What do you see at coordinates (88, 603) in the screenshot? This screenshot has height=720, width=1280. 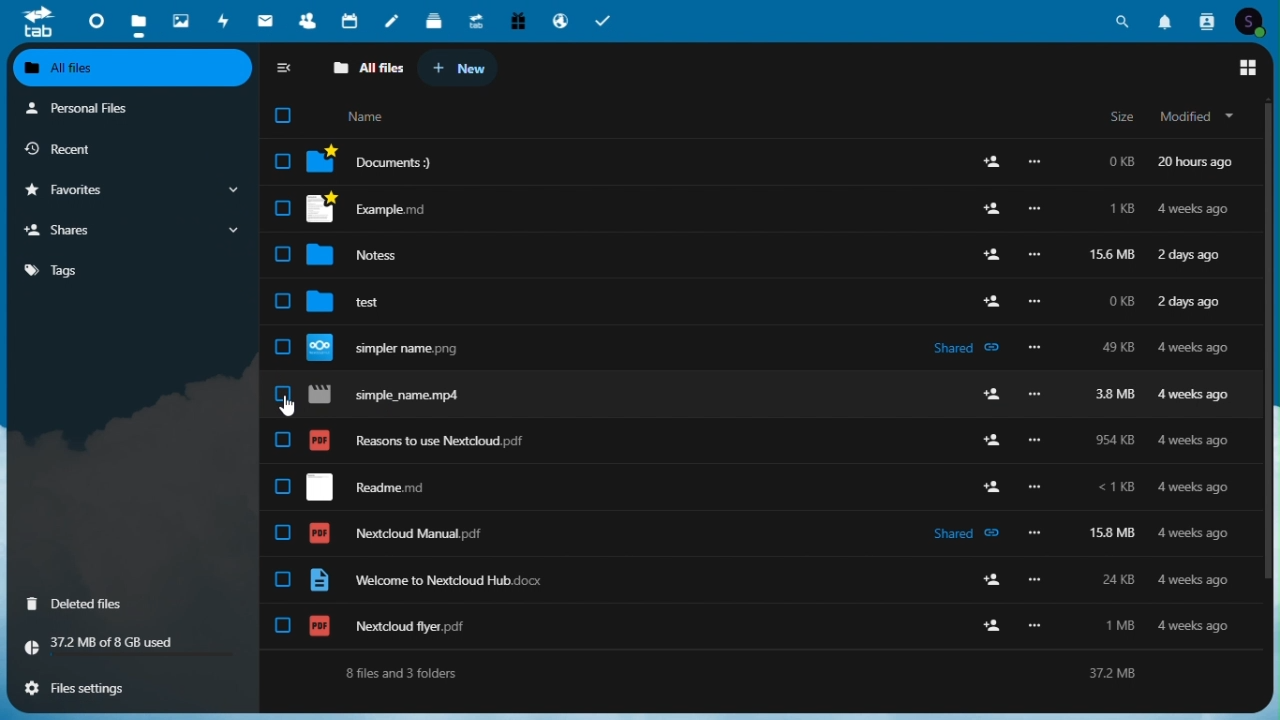 I see `Deleted files` at bounding box center [88, 603].